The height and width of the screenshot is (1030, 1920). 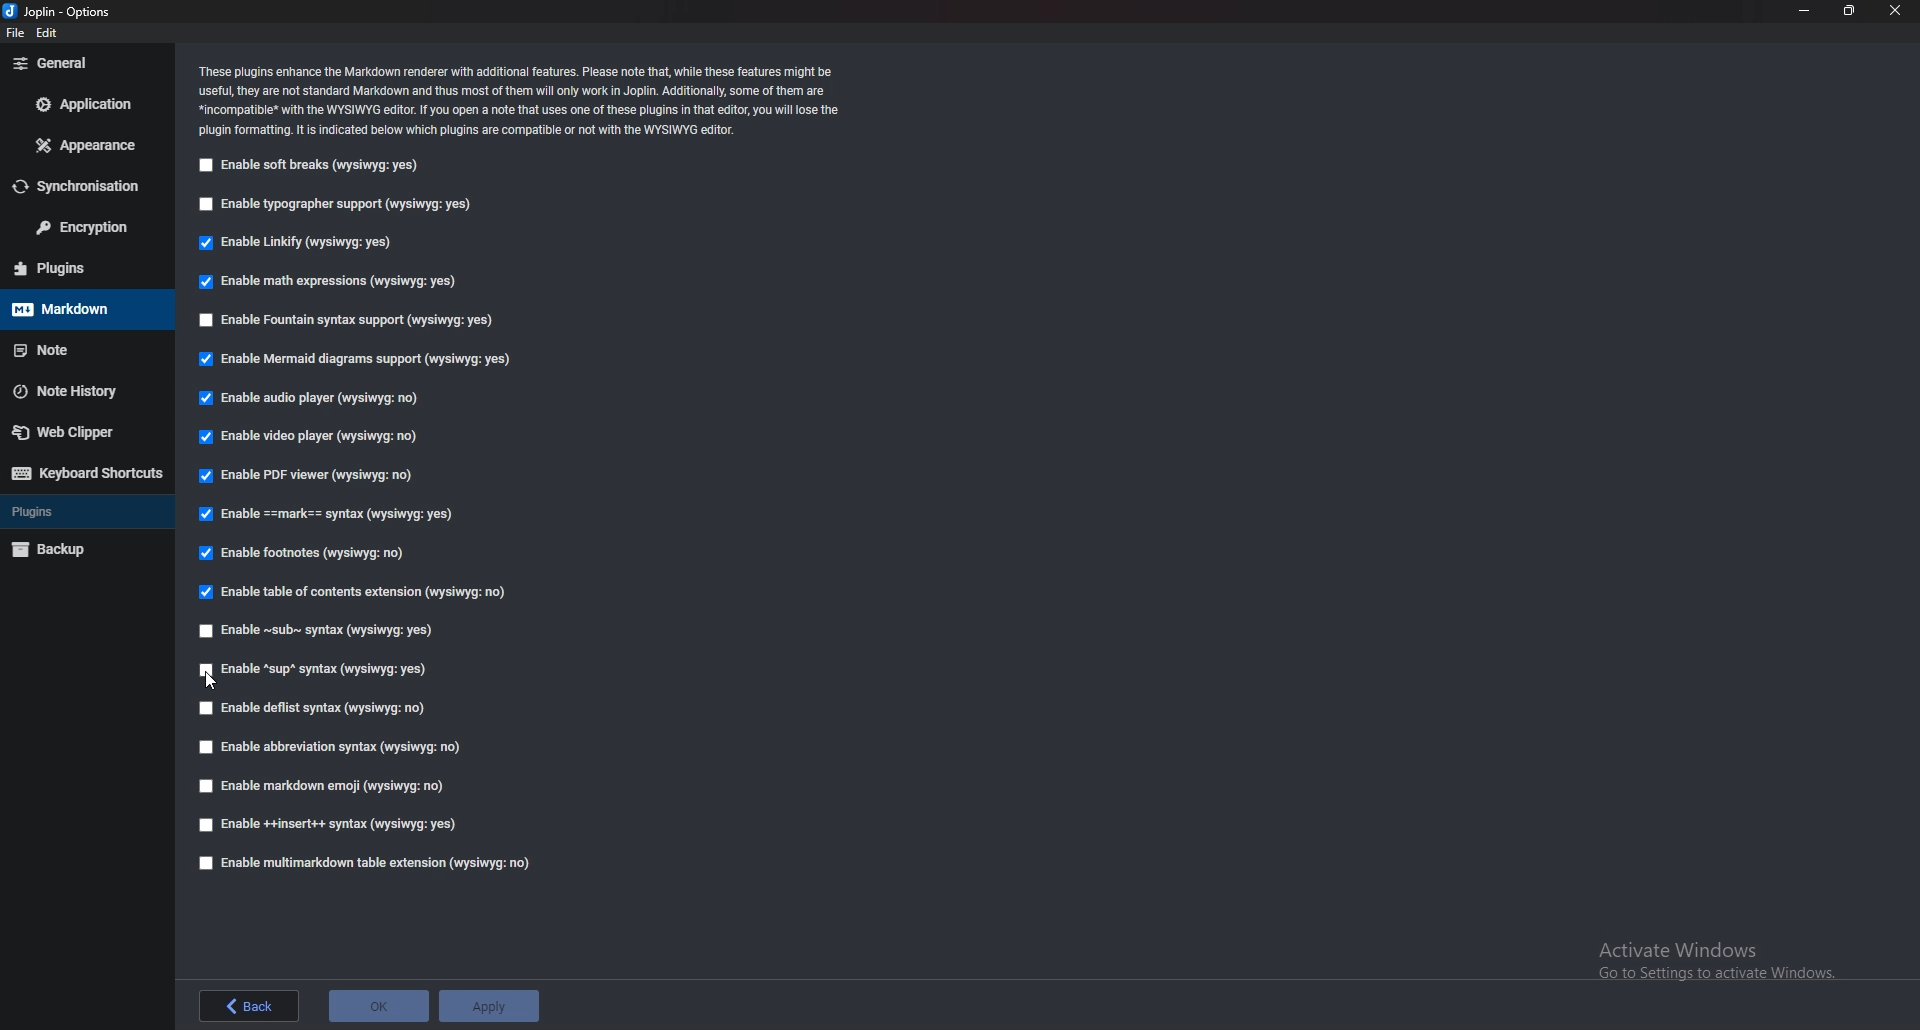 I want to click on Enable ++insert++ syntax (wysiwyg: yes), so click(x=330, y=823).